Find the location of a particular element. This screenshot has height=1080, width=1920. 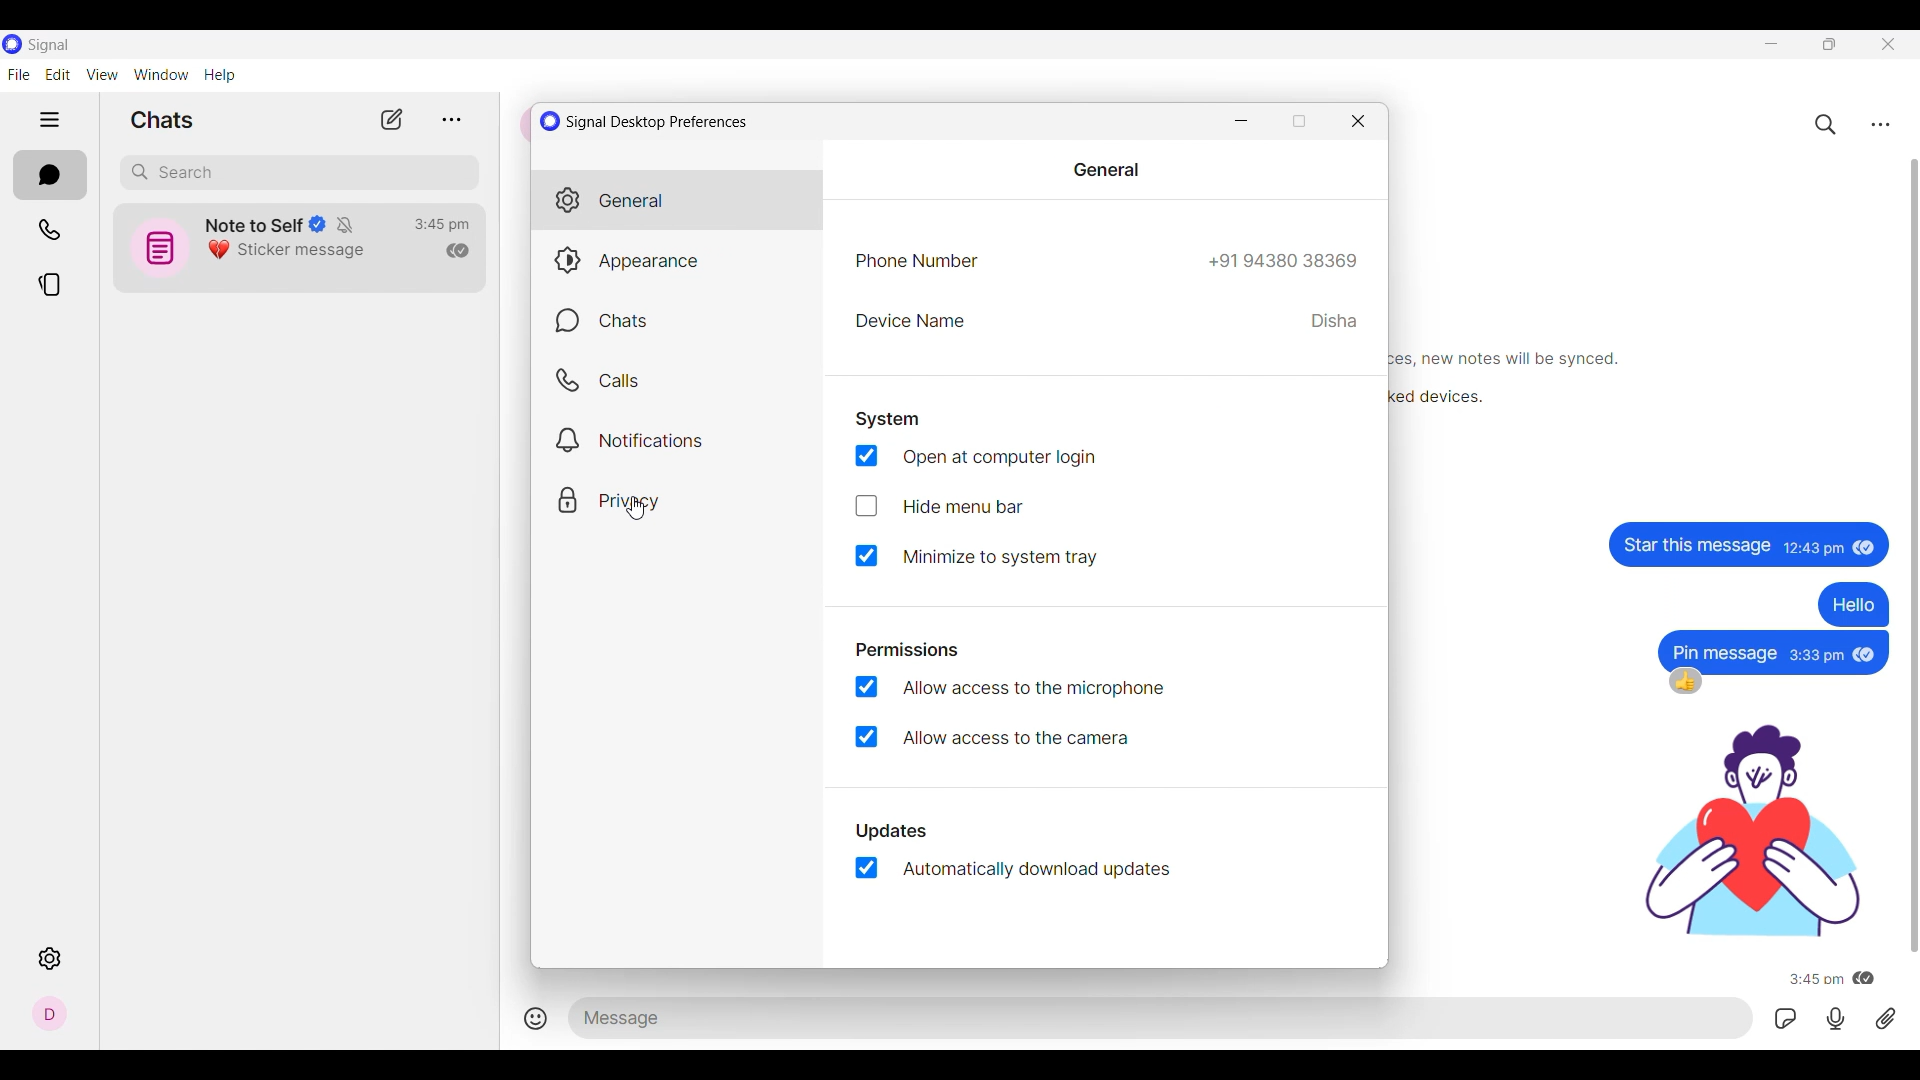

New chat is located at coordinates (392, 119).